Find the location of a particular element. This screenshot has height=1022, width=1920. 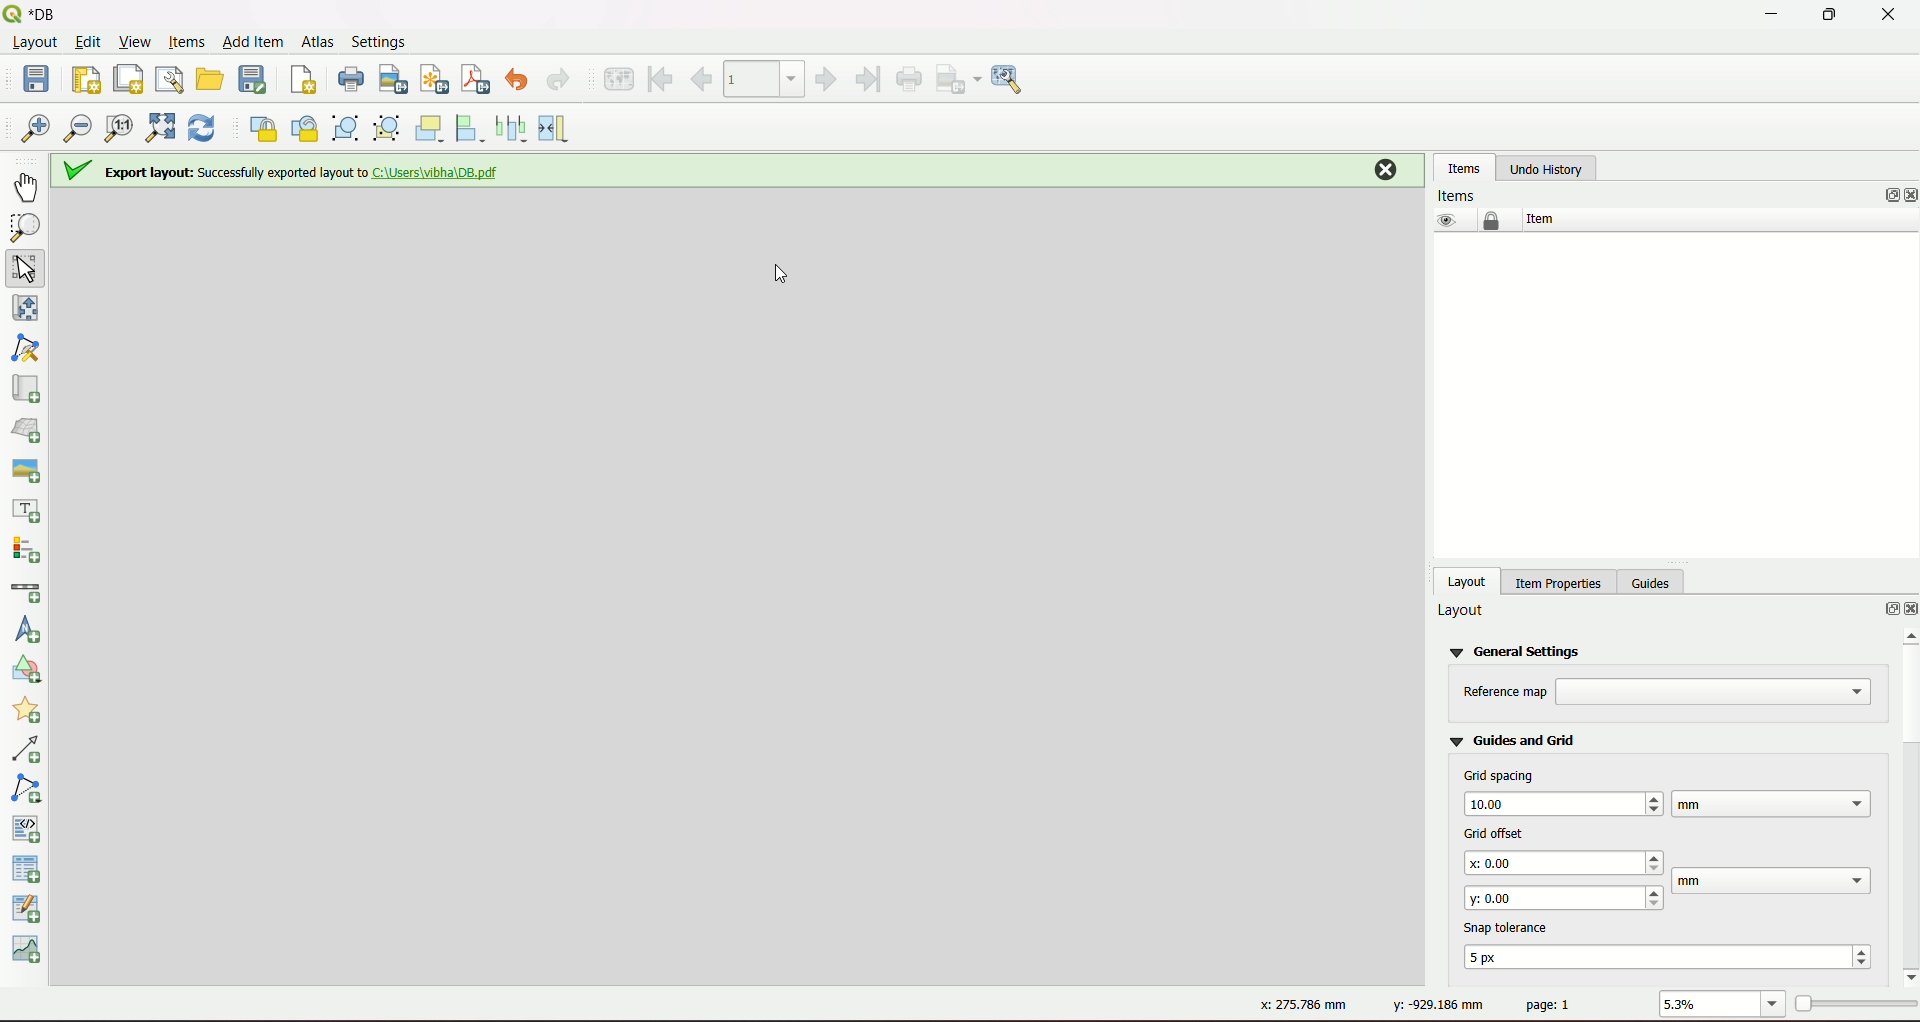

add north arrow is located at coordinates (30, 631).